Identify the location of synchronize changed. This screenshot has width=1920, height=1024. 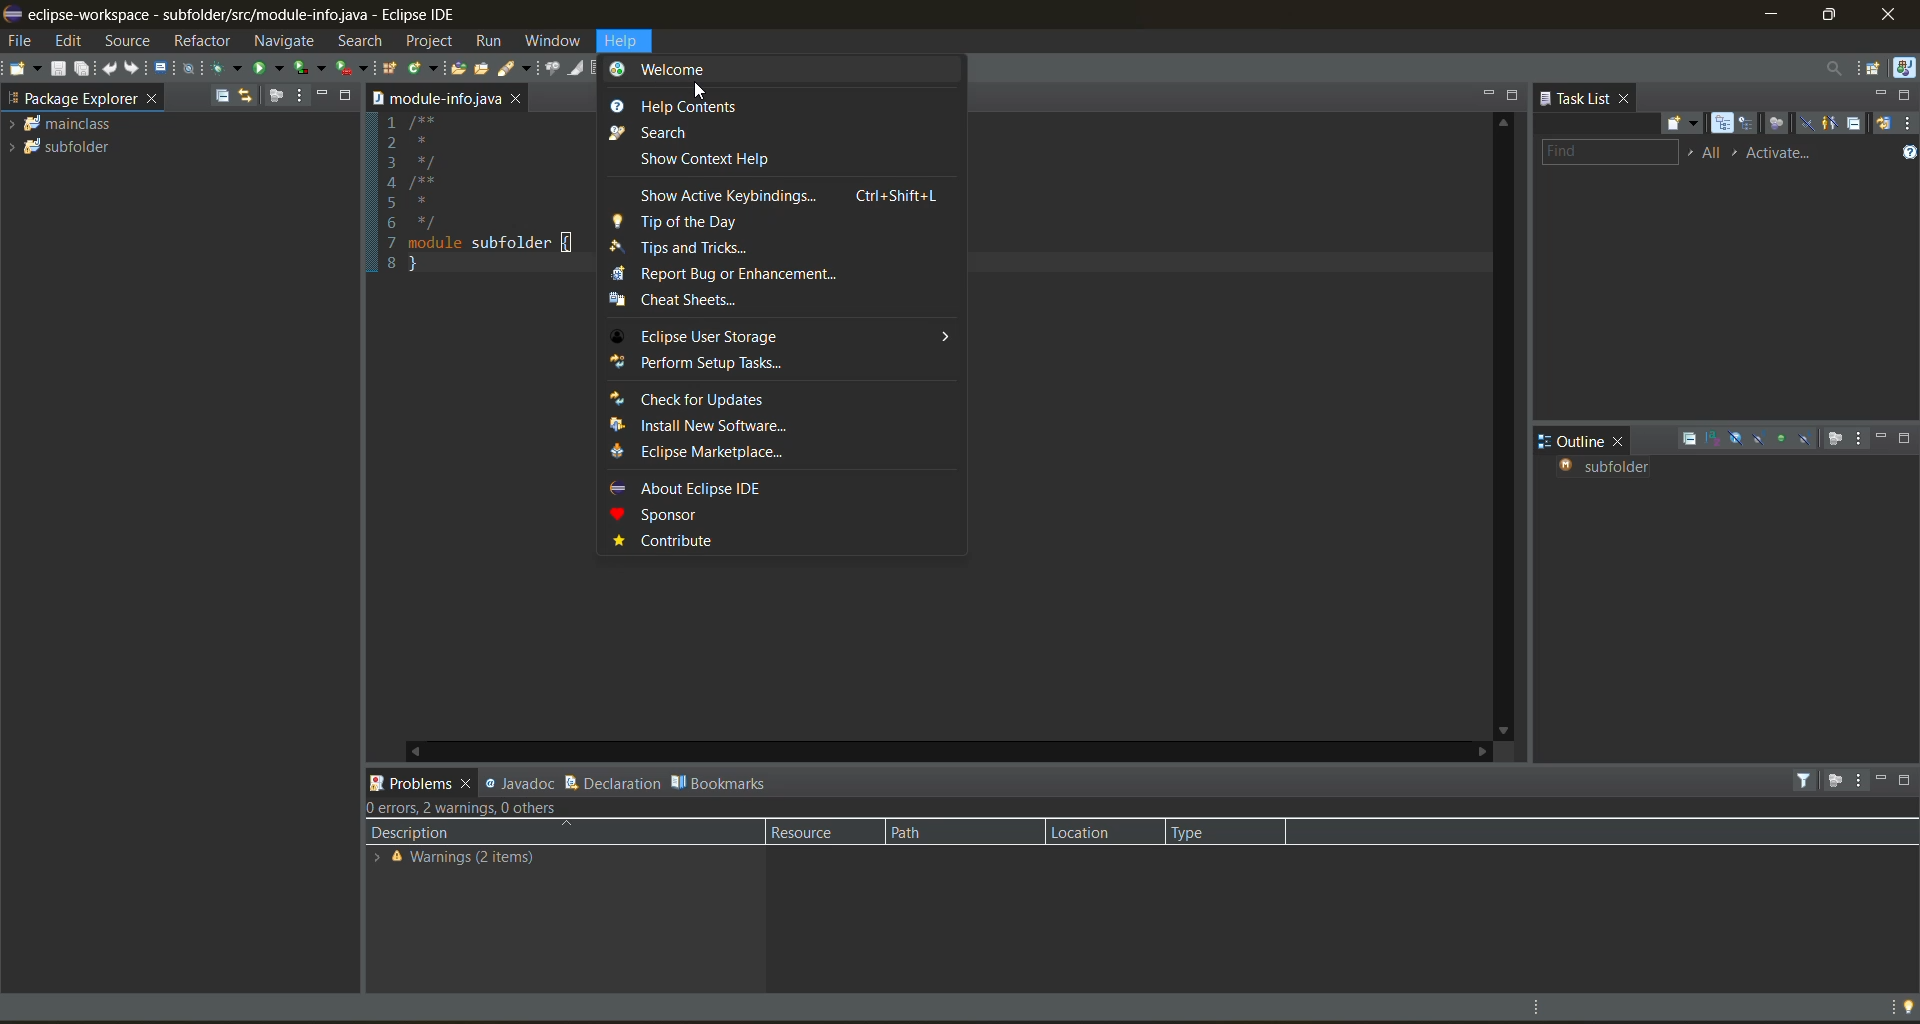
(1885, 123).